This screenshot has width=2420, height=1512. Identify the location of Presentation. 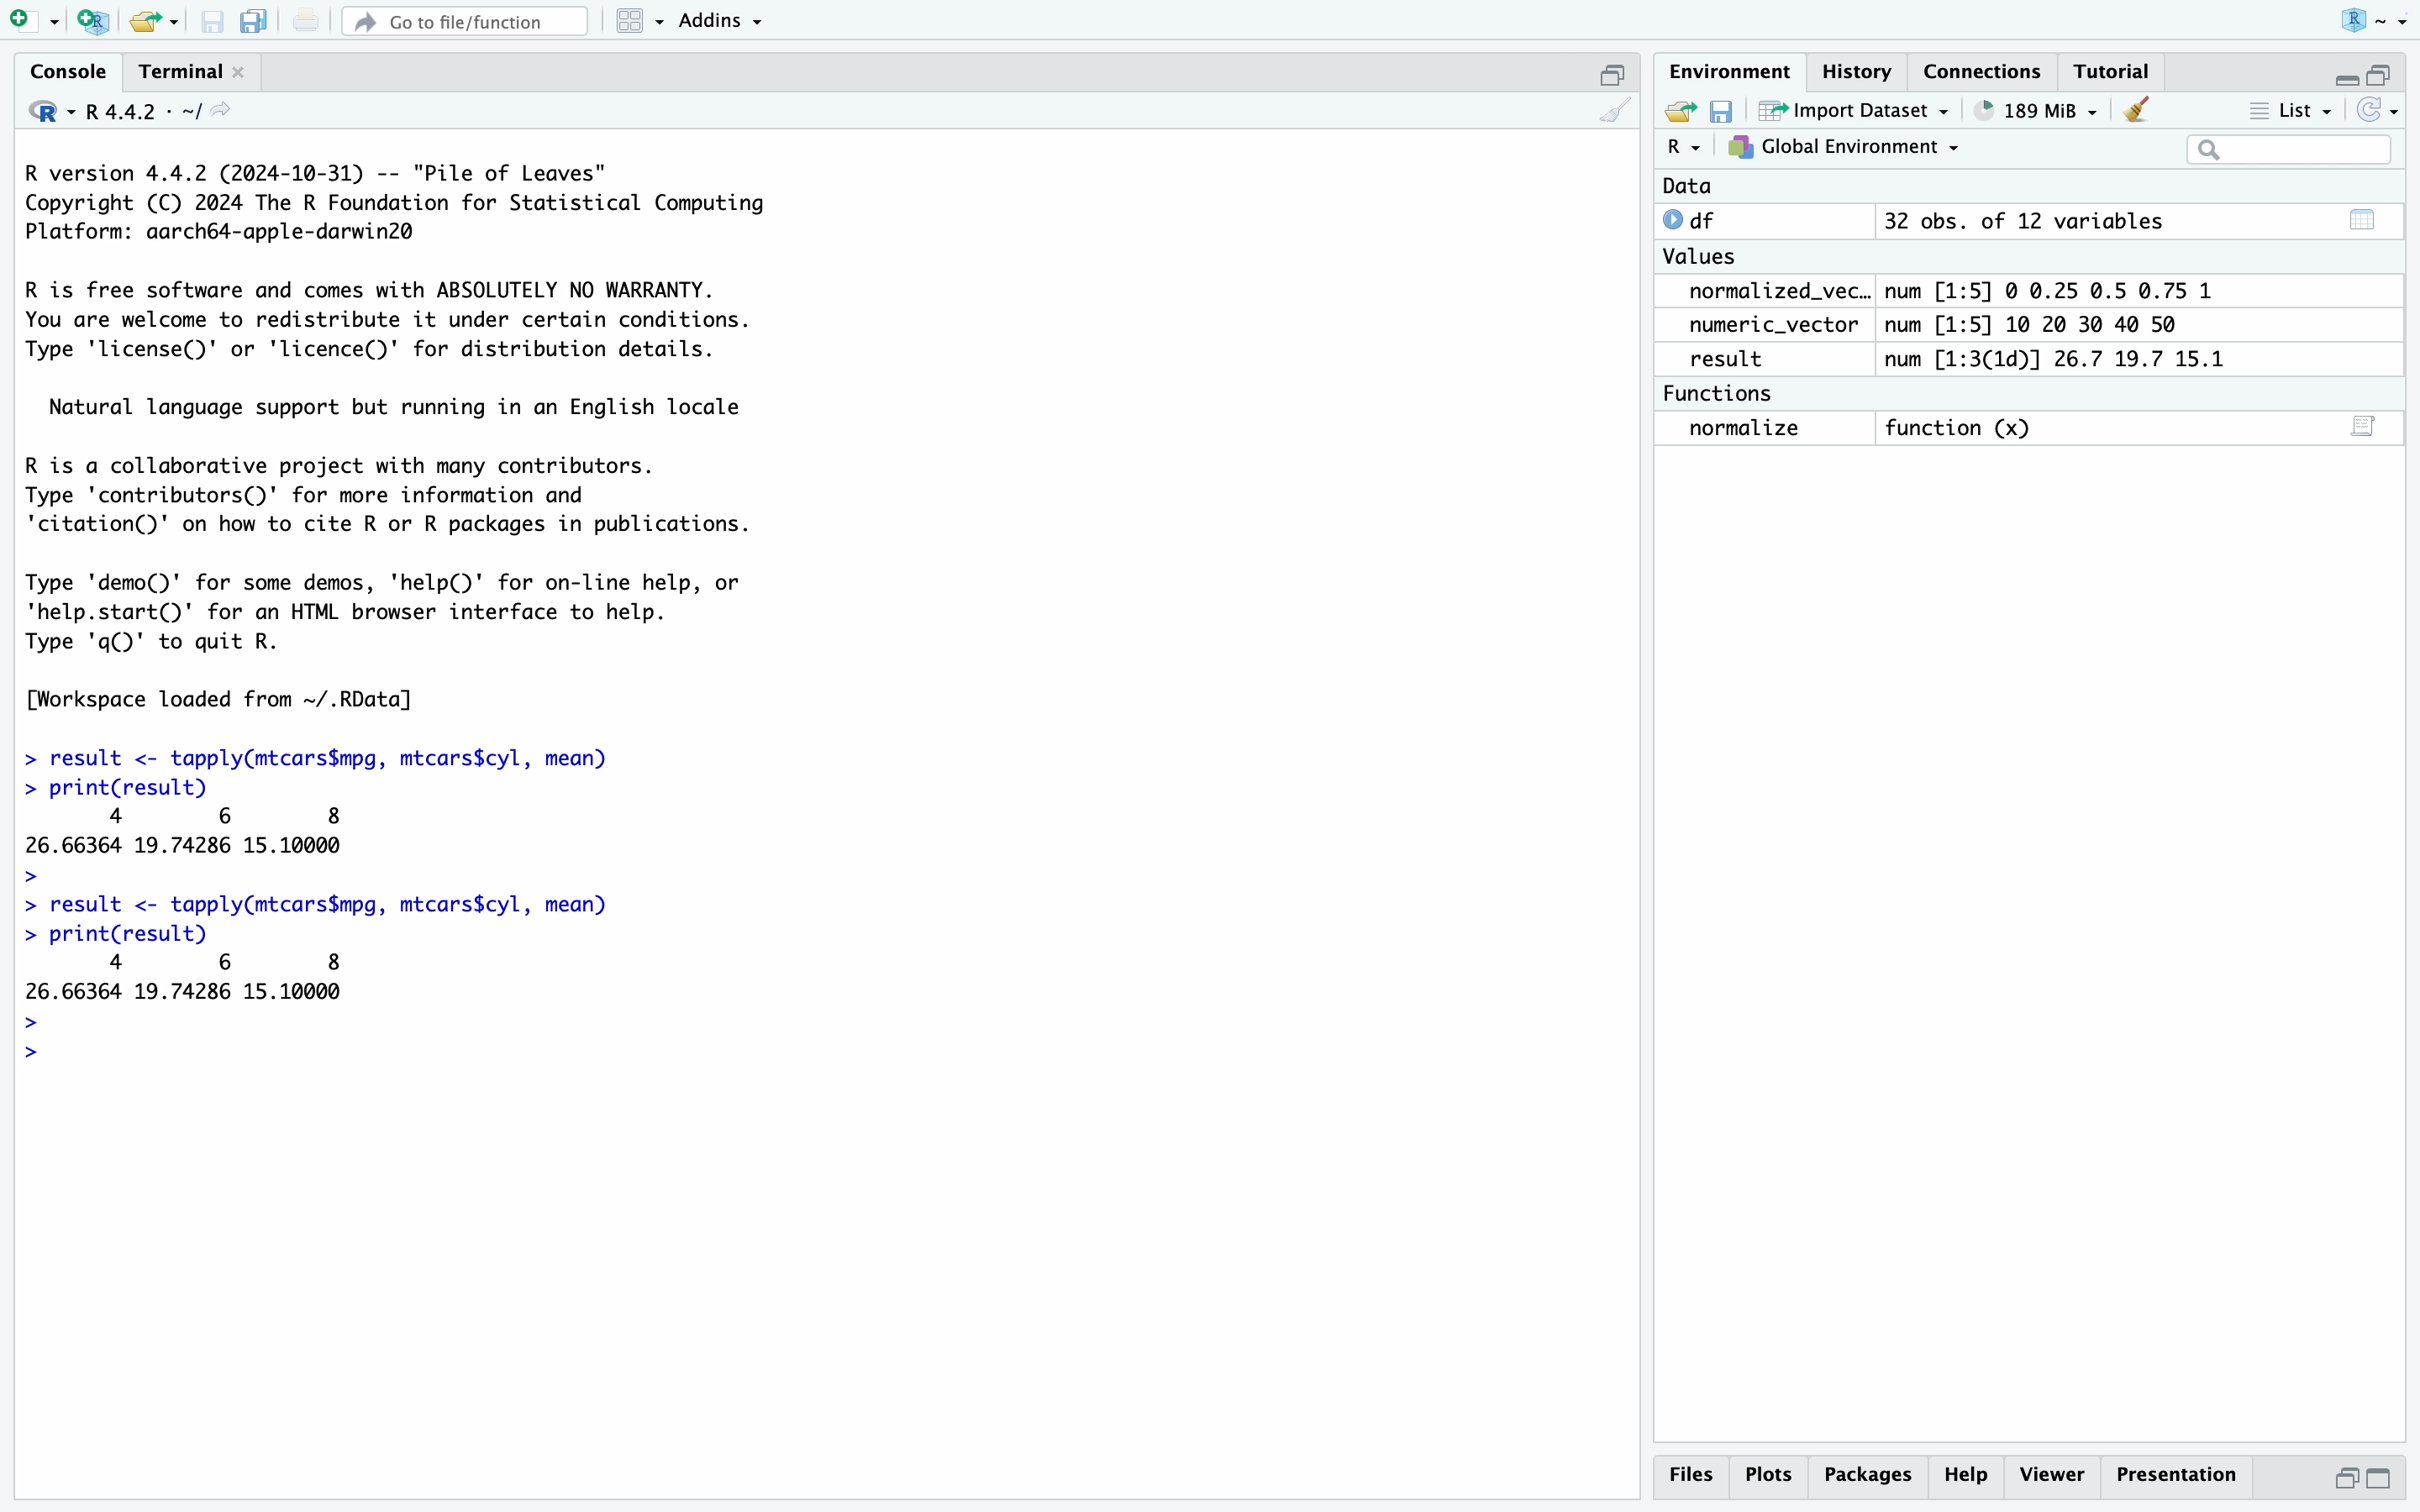
(2176, 1476).